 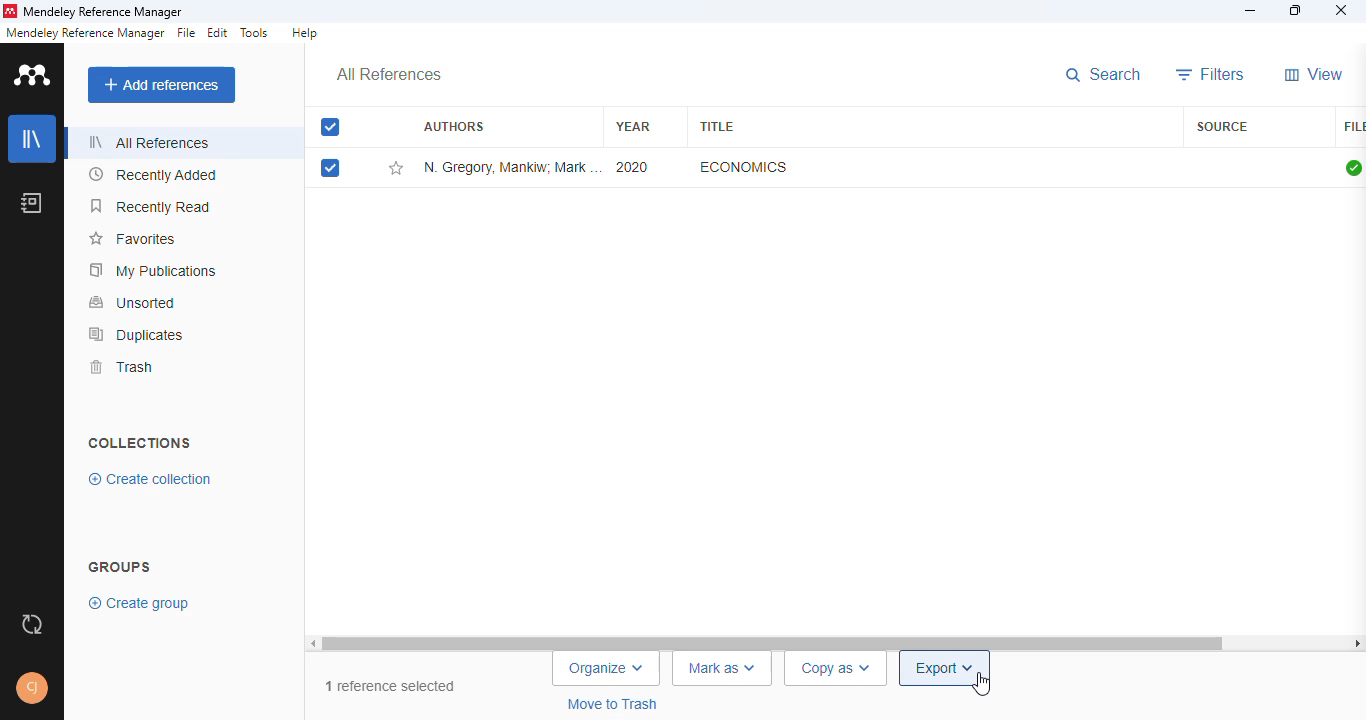 What do you see at coordinates (633, 167) in the screenshot?
I see `2020` at bounding box center [633, 167].